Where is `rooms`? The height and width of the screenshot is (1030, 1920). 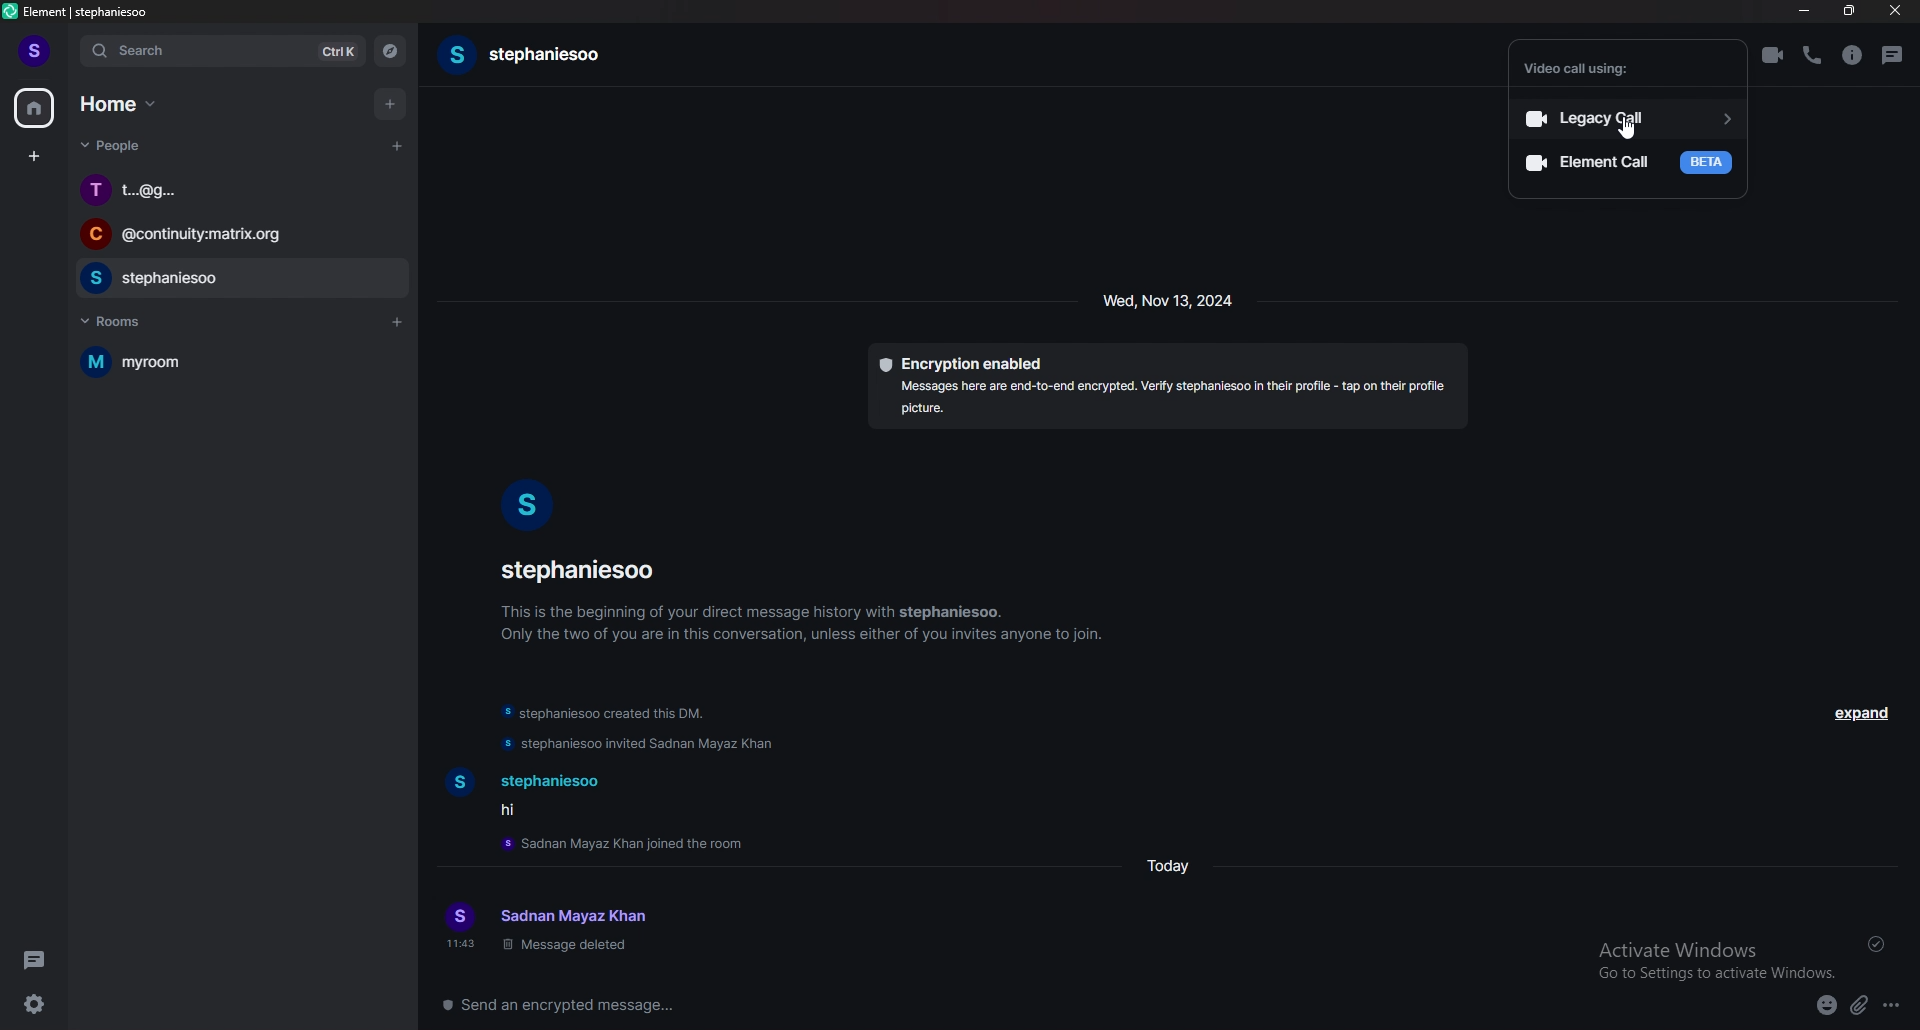 rooms is located at coordinates (126, 322).